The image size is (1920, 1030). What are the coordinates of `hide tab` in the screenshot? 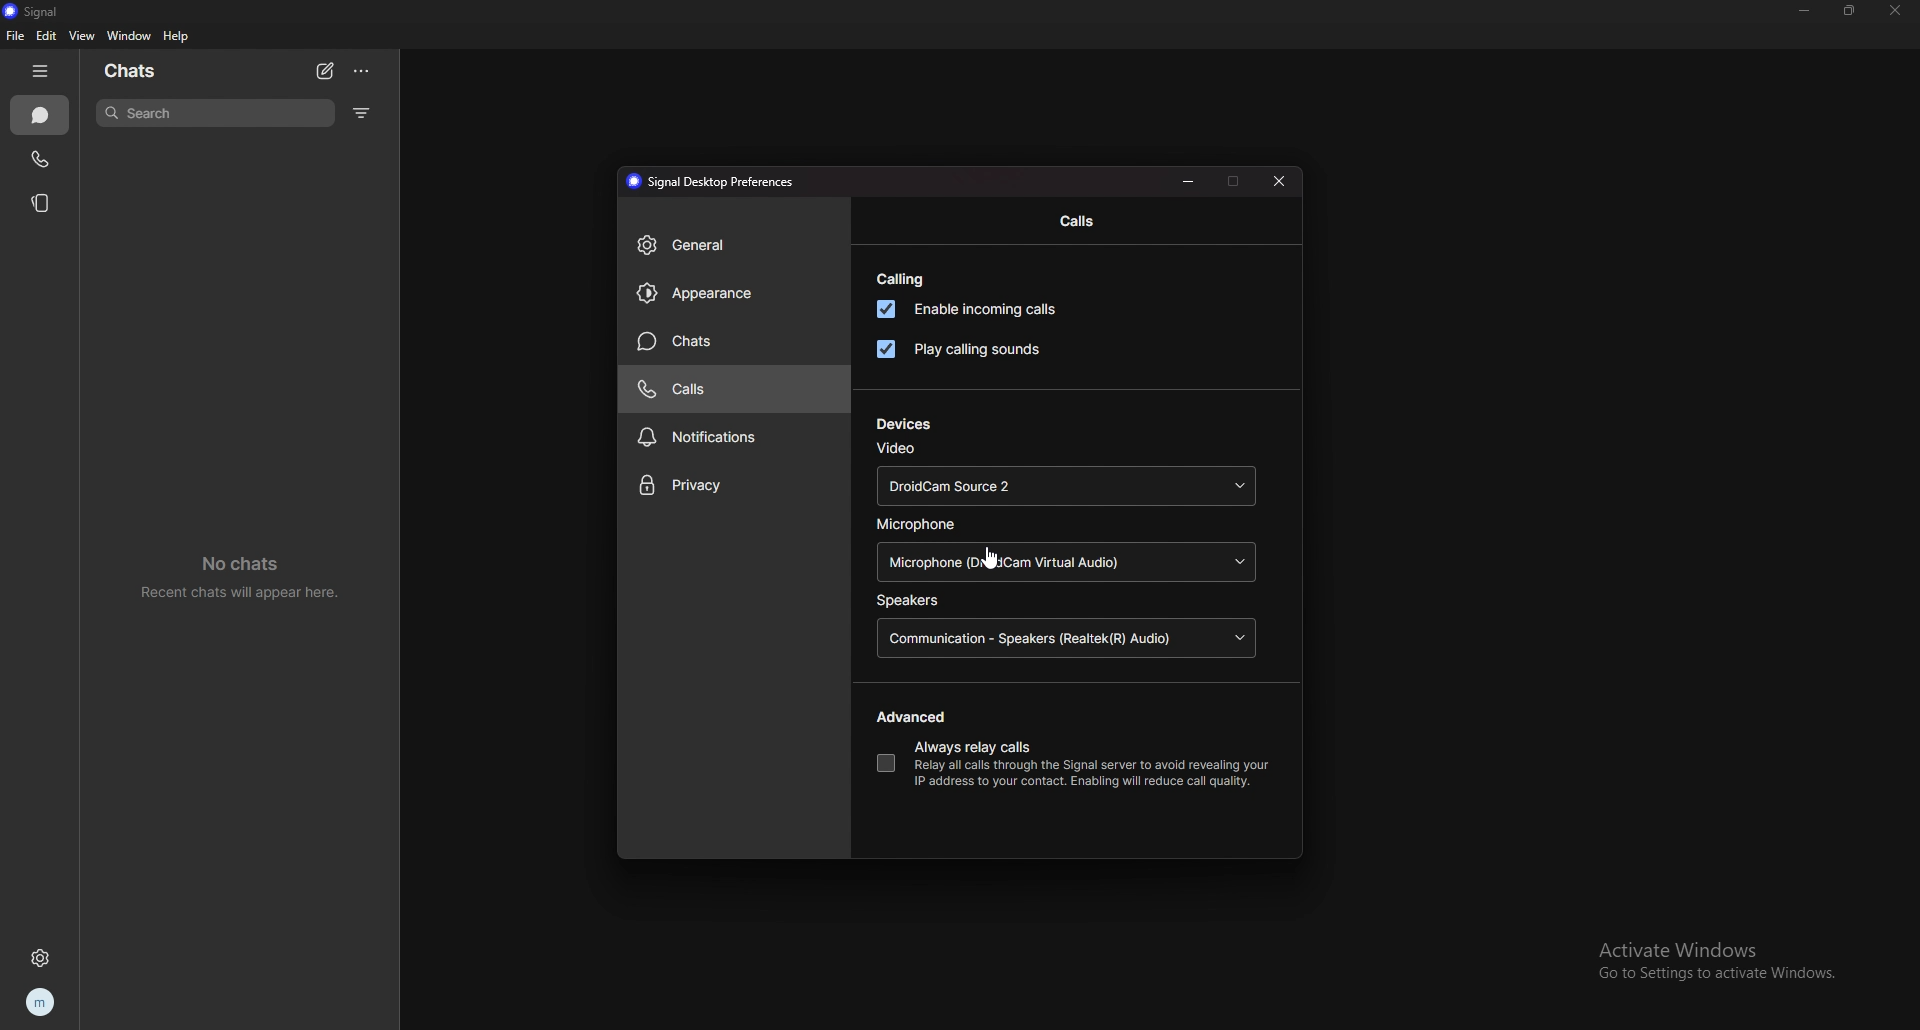 It's located at (44, 71).